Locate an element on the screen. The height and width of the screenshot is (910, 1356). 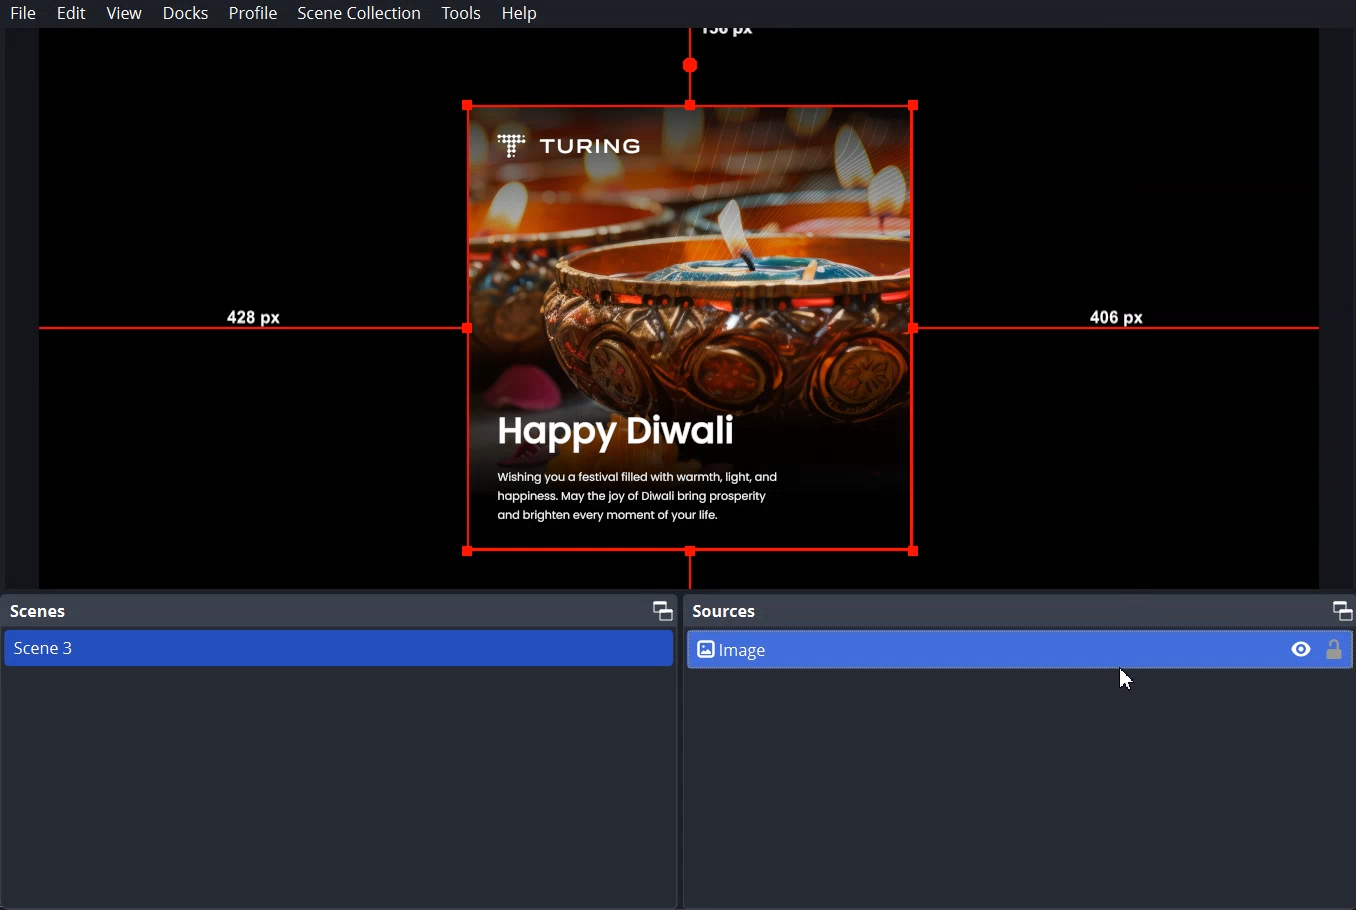
View is located at coordinates (124, 13).